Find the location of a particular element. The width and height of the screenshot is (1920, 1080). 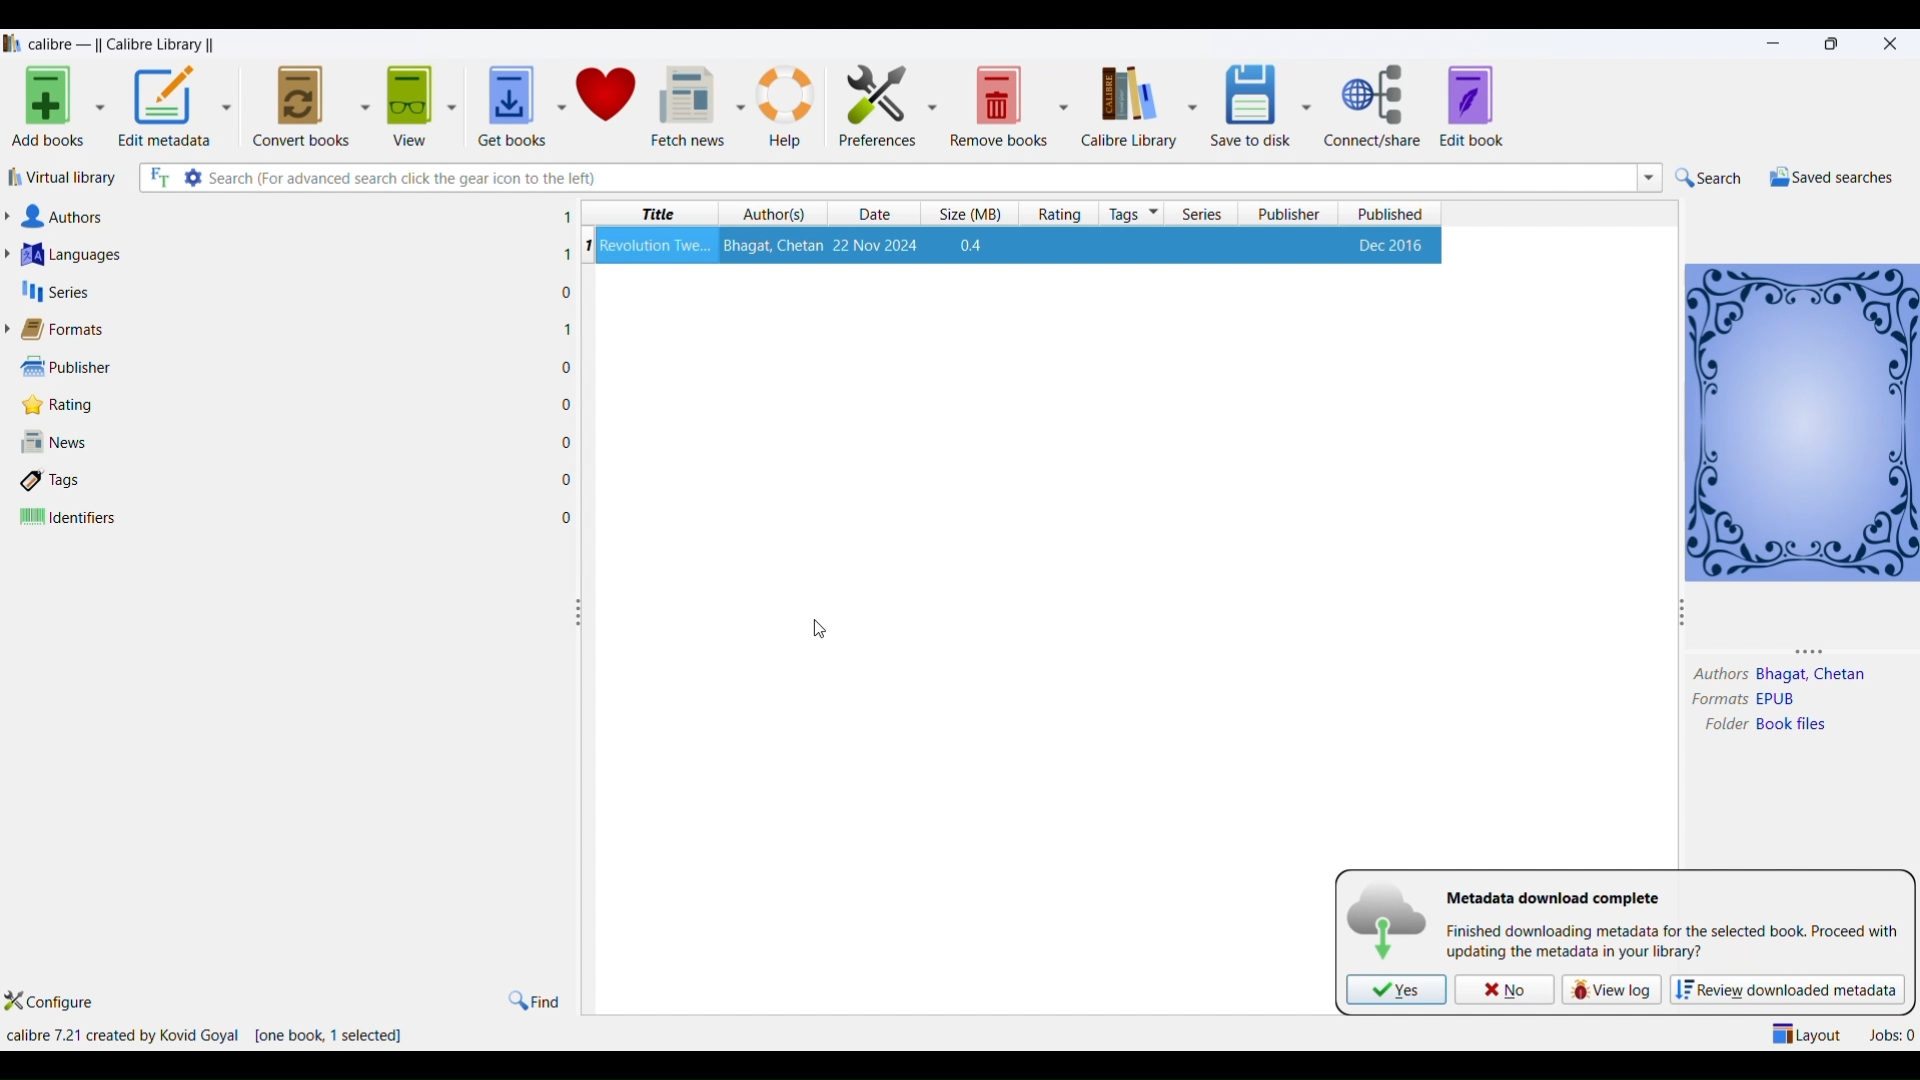

view all languages dropdown button is located at coordinates (13, 254).